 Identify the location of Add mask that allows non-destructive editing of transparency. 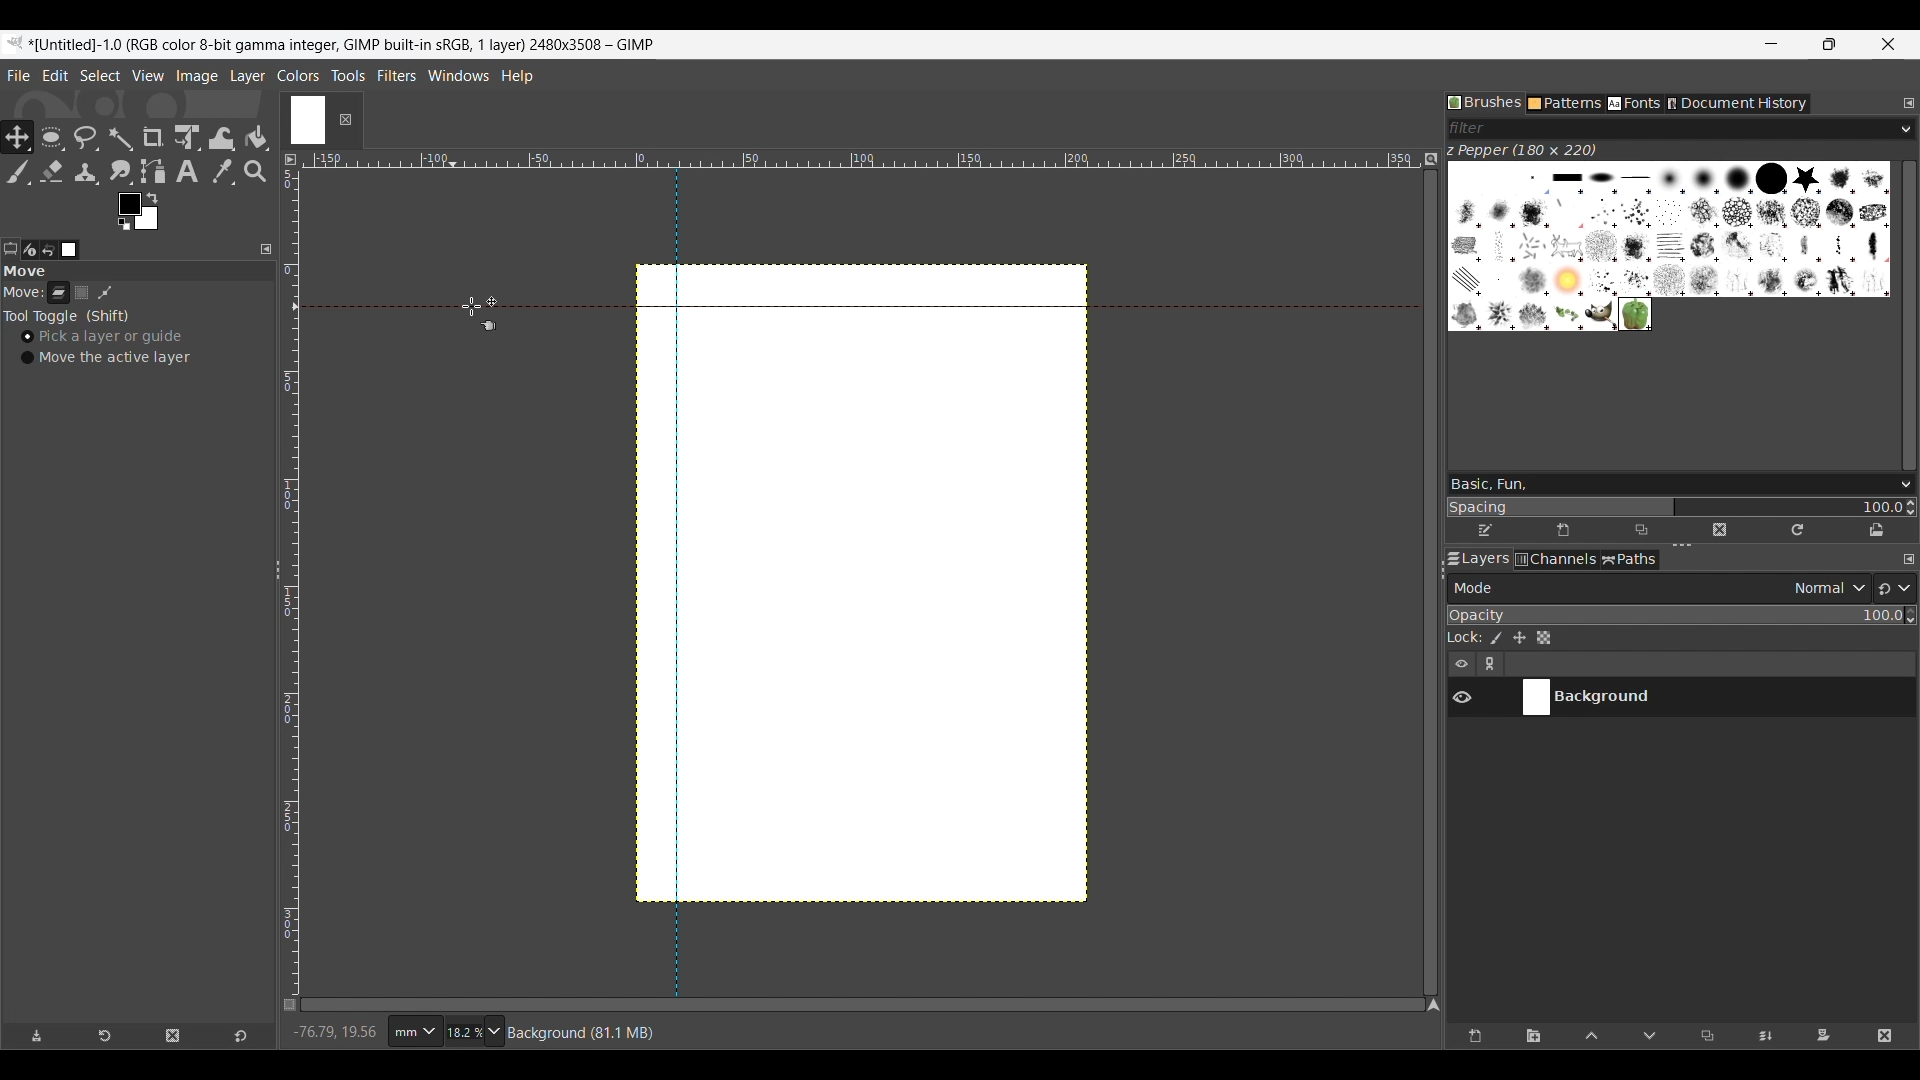
(1823, 1037).